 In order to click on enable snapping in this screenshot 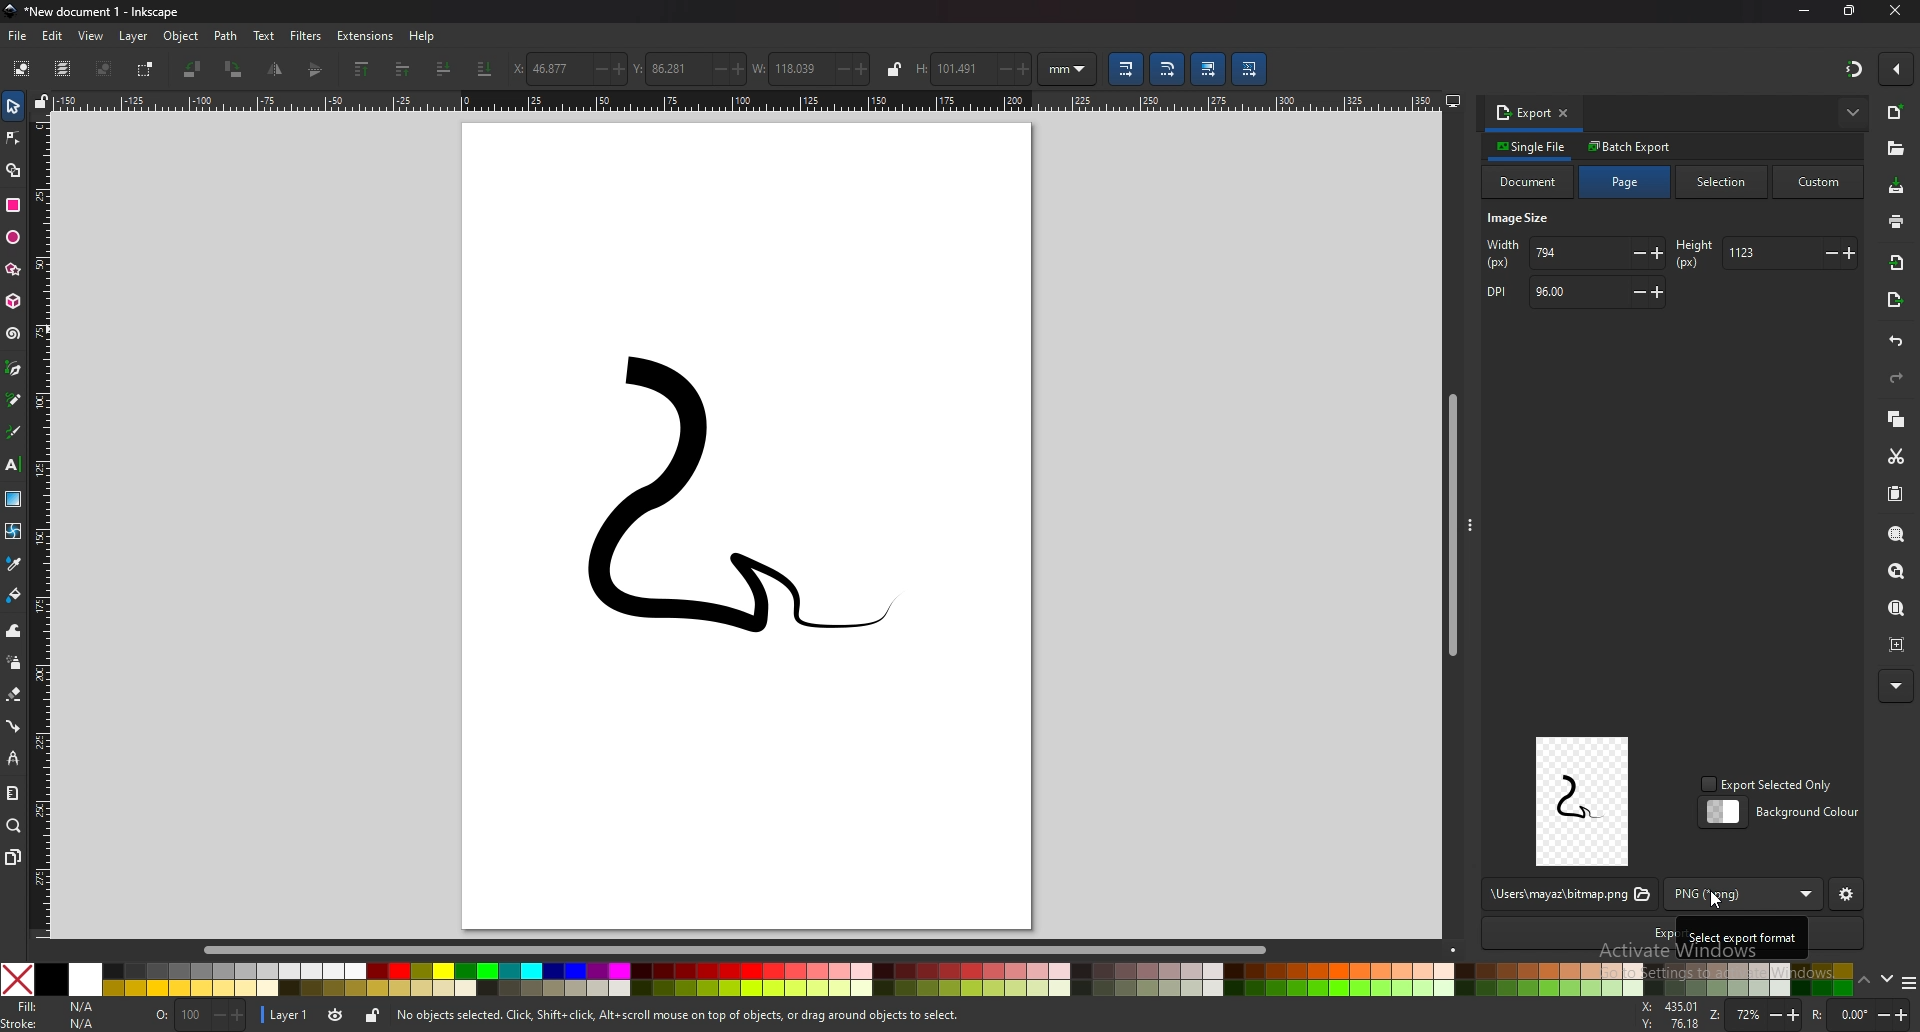, I will do `click(1897, 69)`.